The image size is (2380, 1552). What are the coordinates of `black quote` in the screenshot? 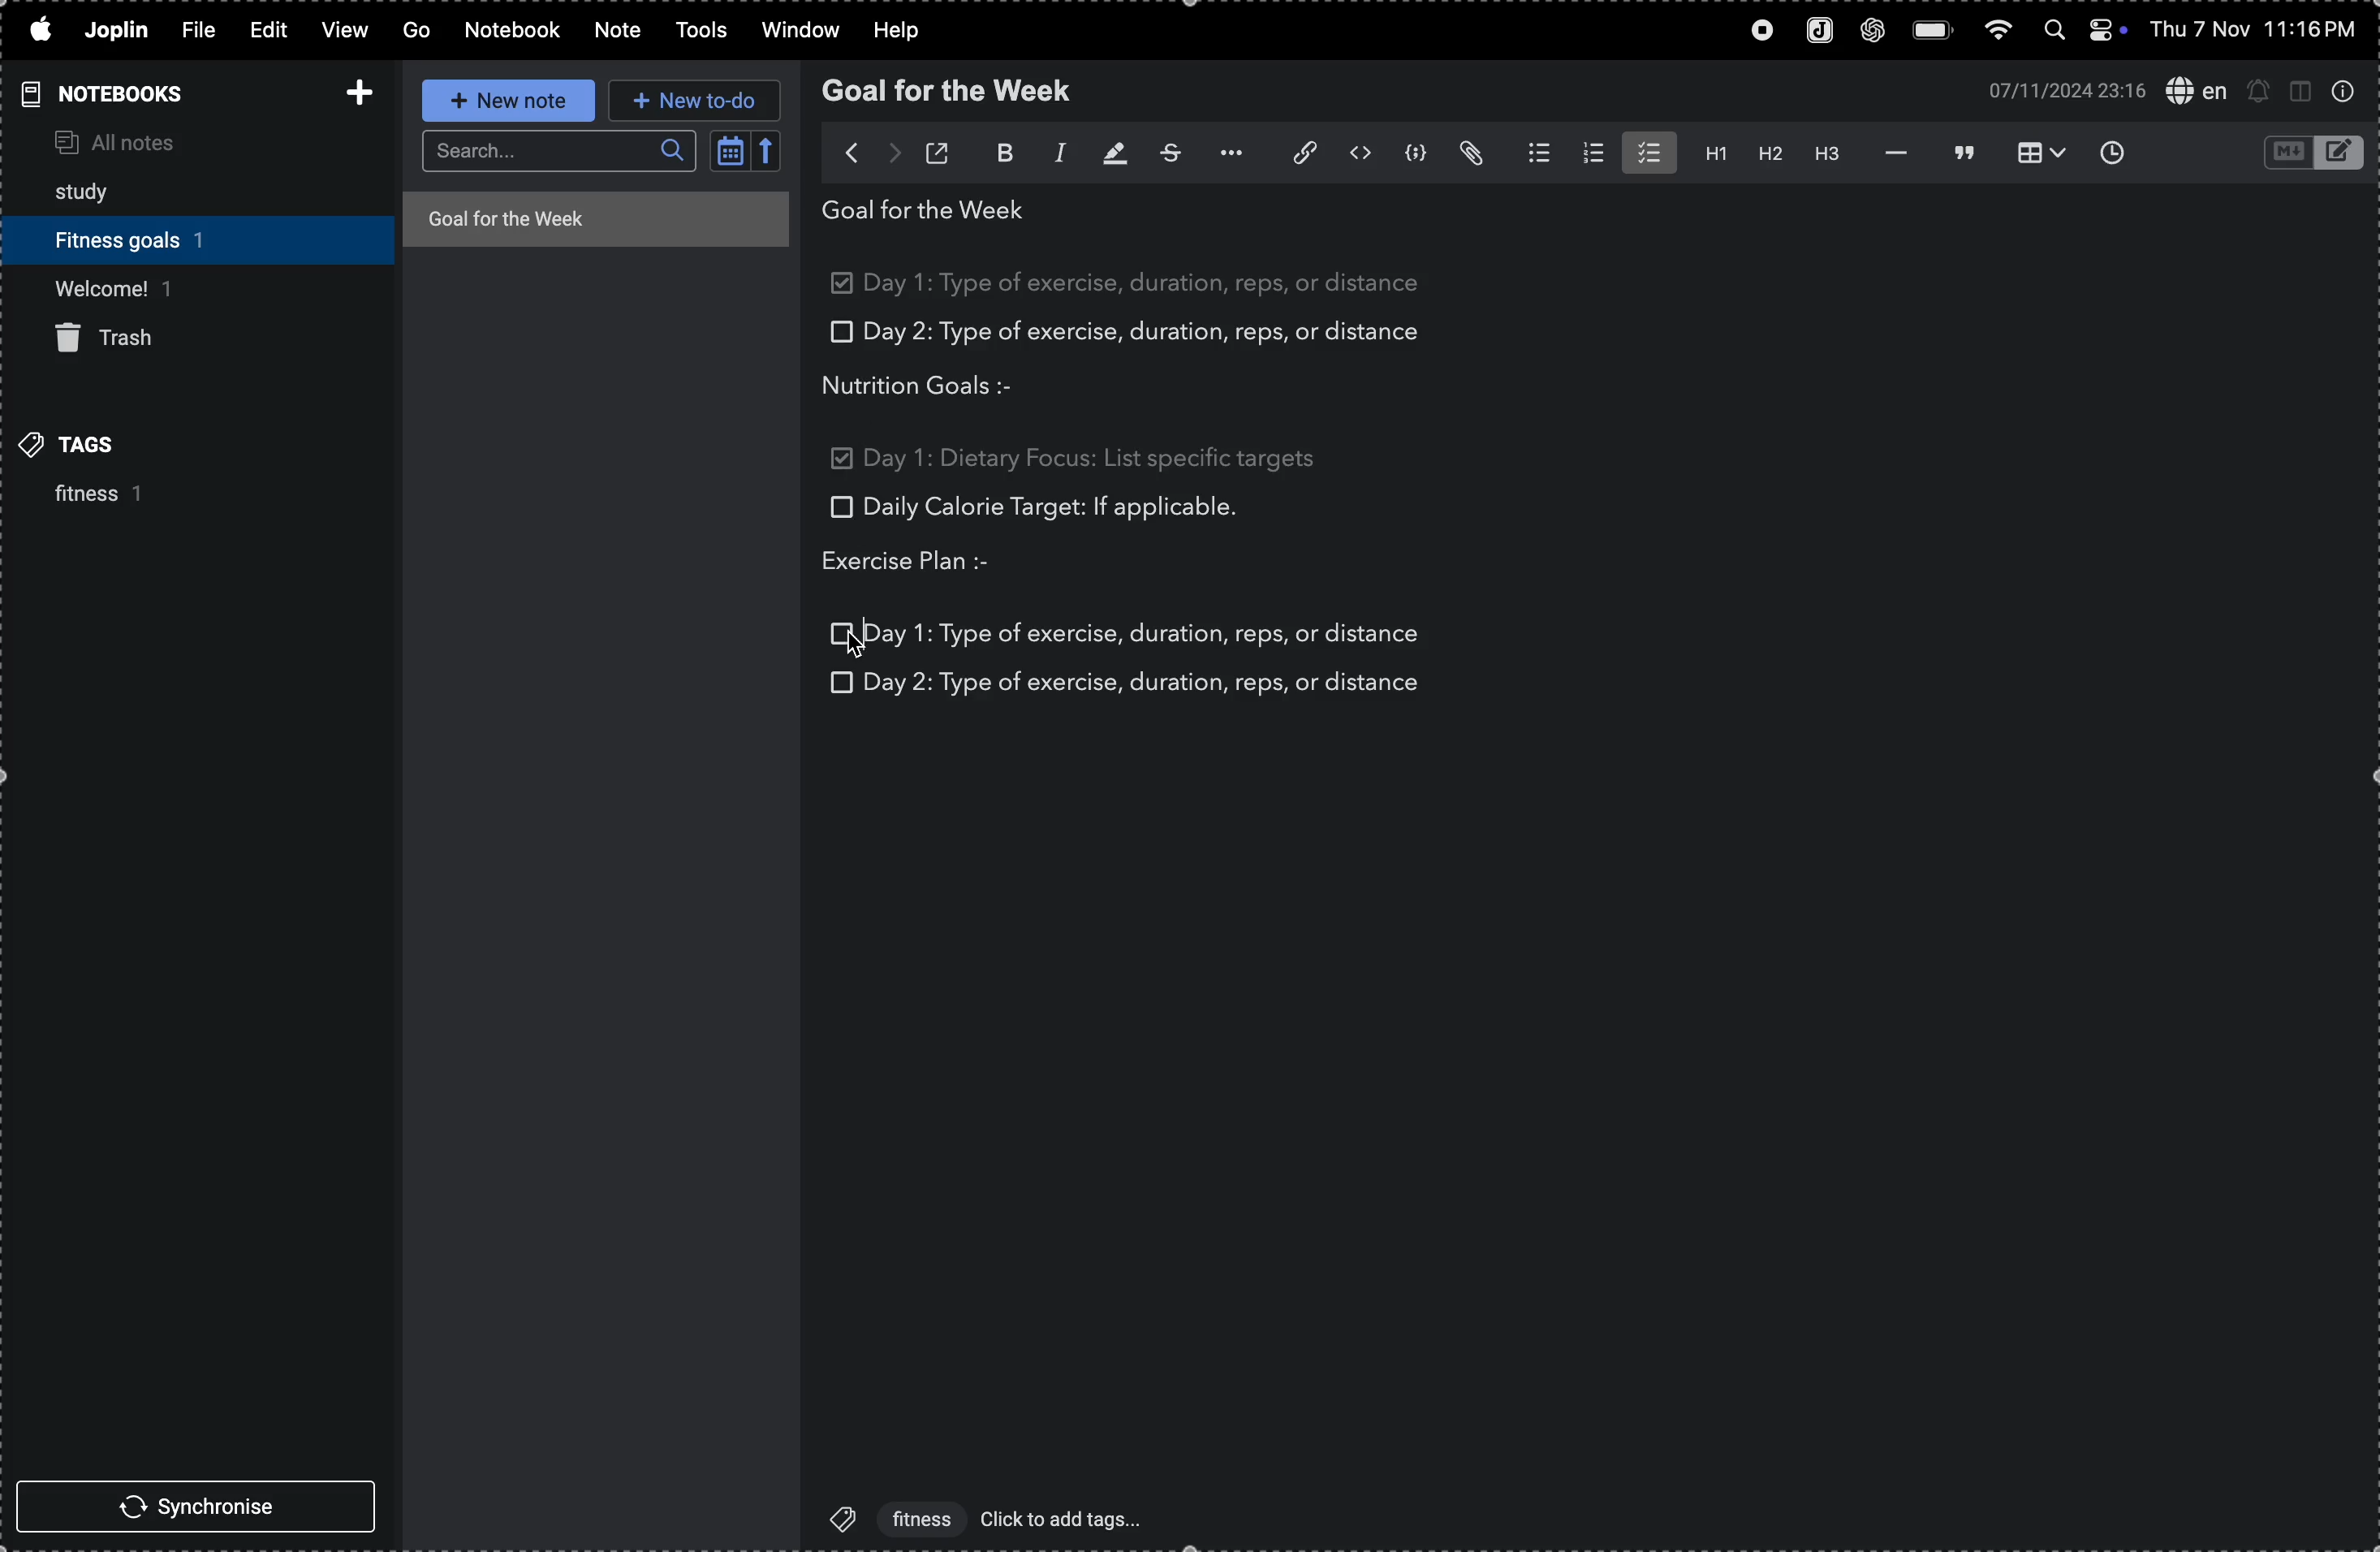 It's located at (1963, 151).